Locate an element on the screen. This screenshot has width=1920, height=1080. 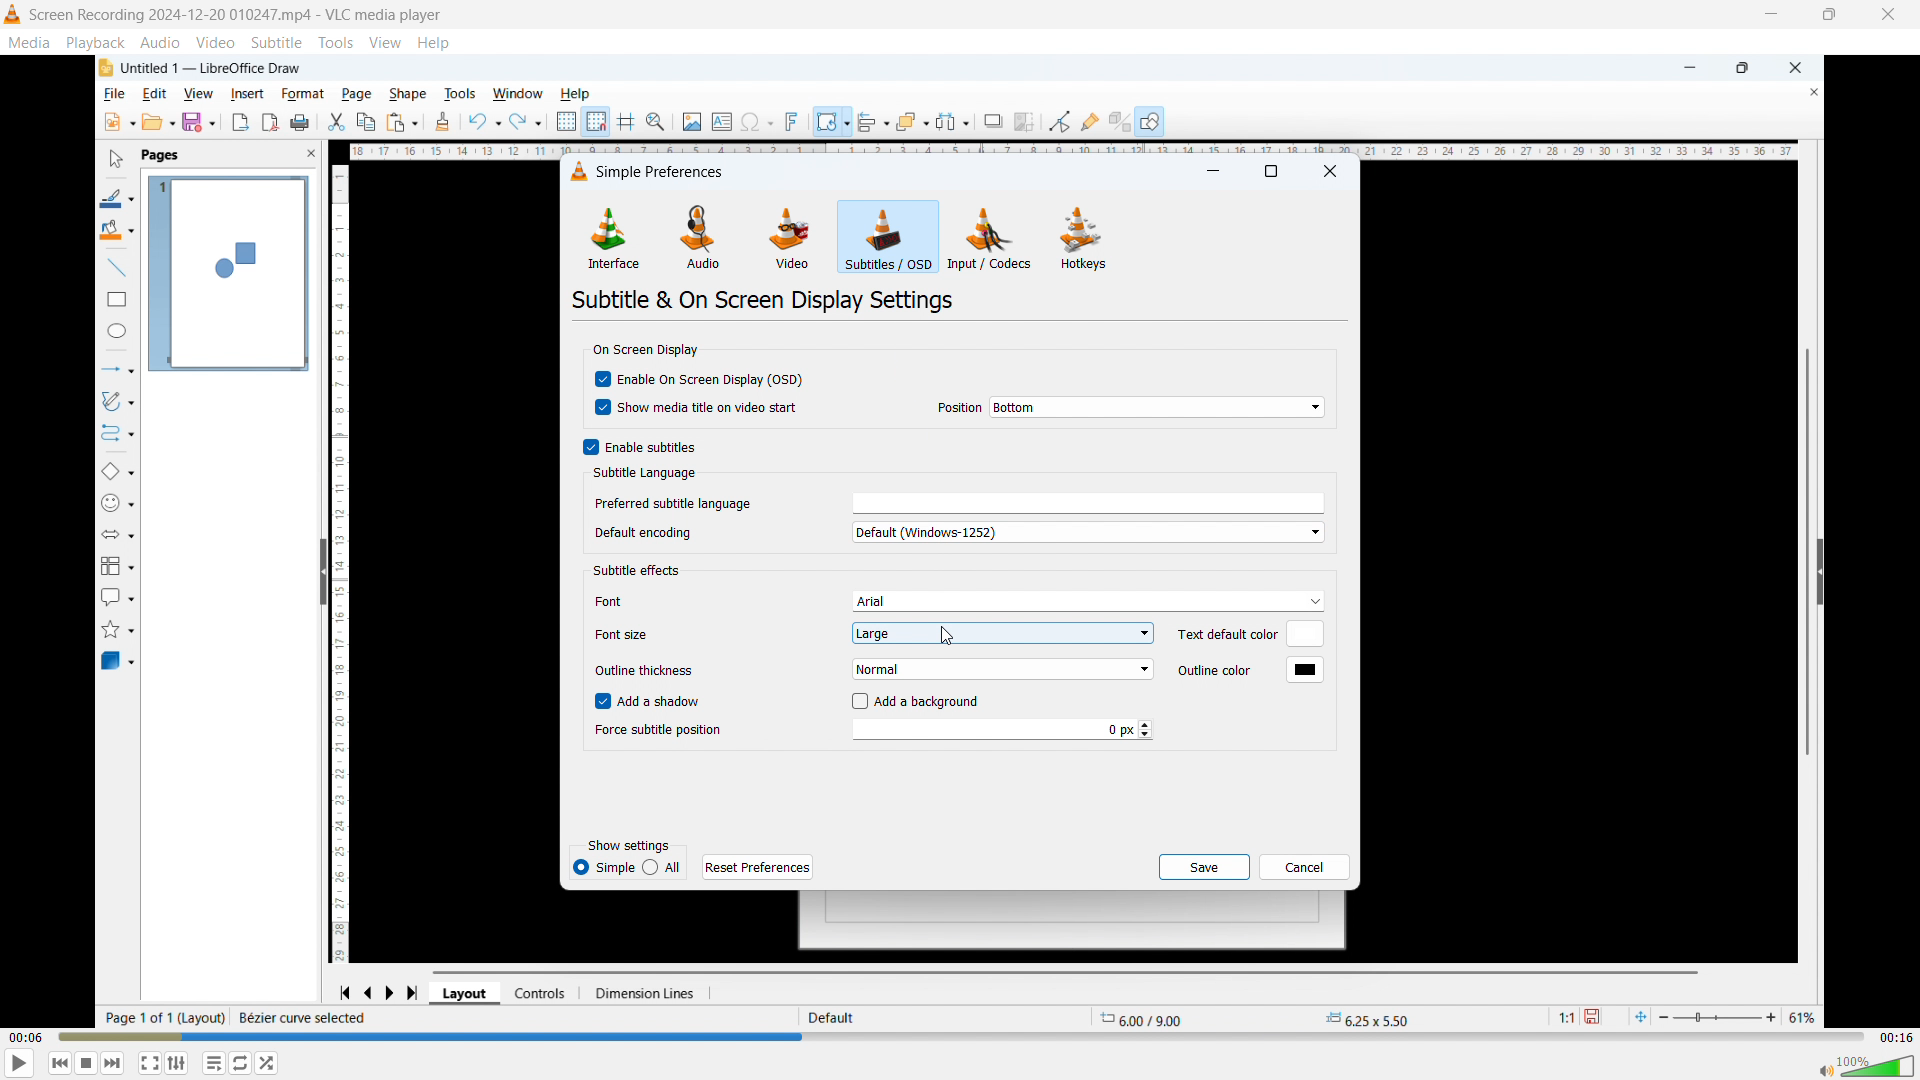
Set subtitle font size  is located at coordinates (1003, 633).